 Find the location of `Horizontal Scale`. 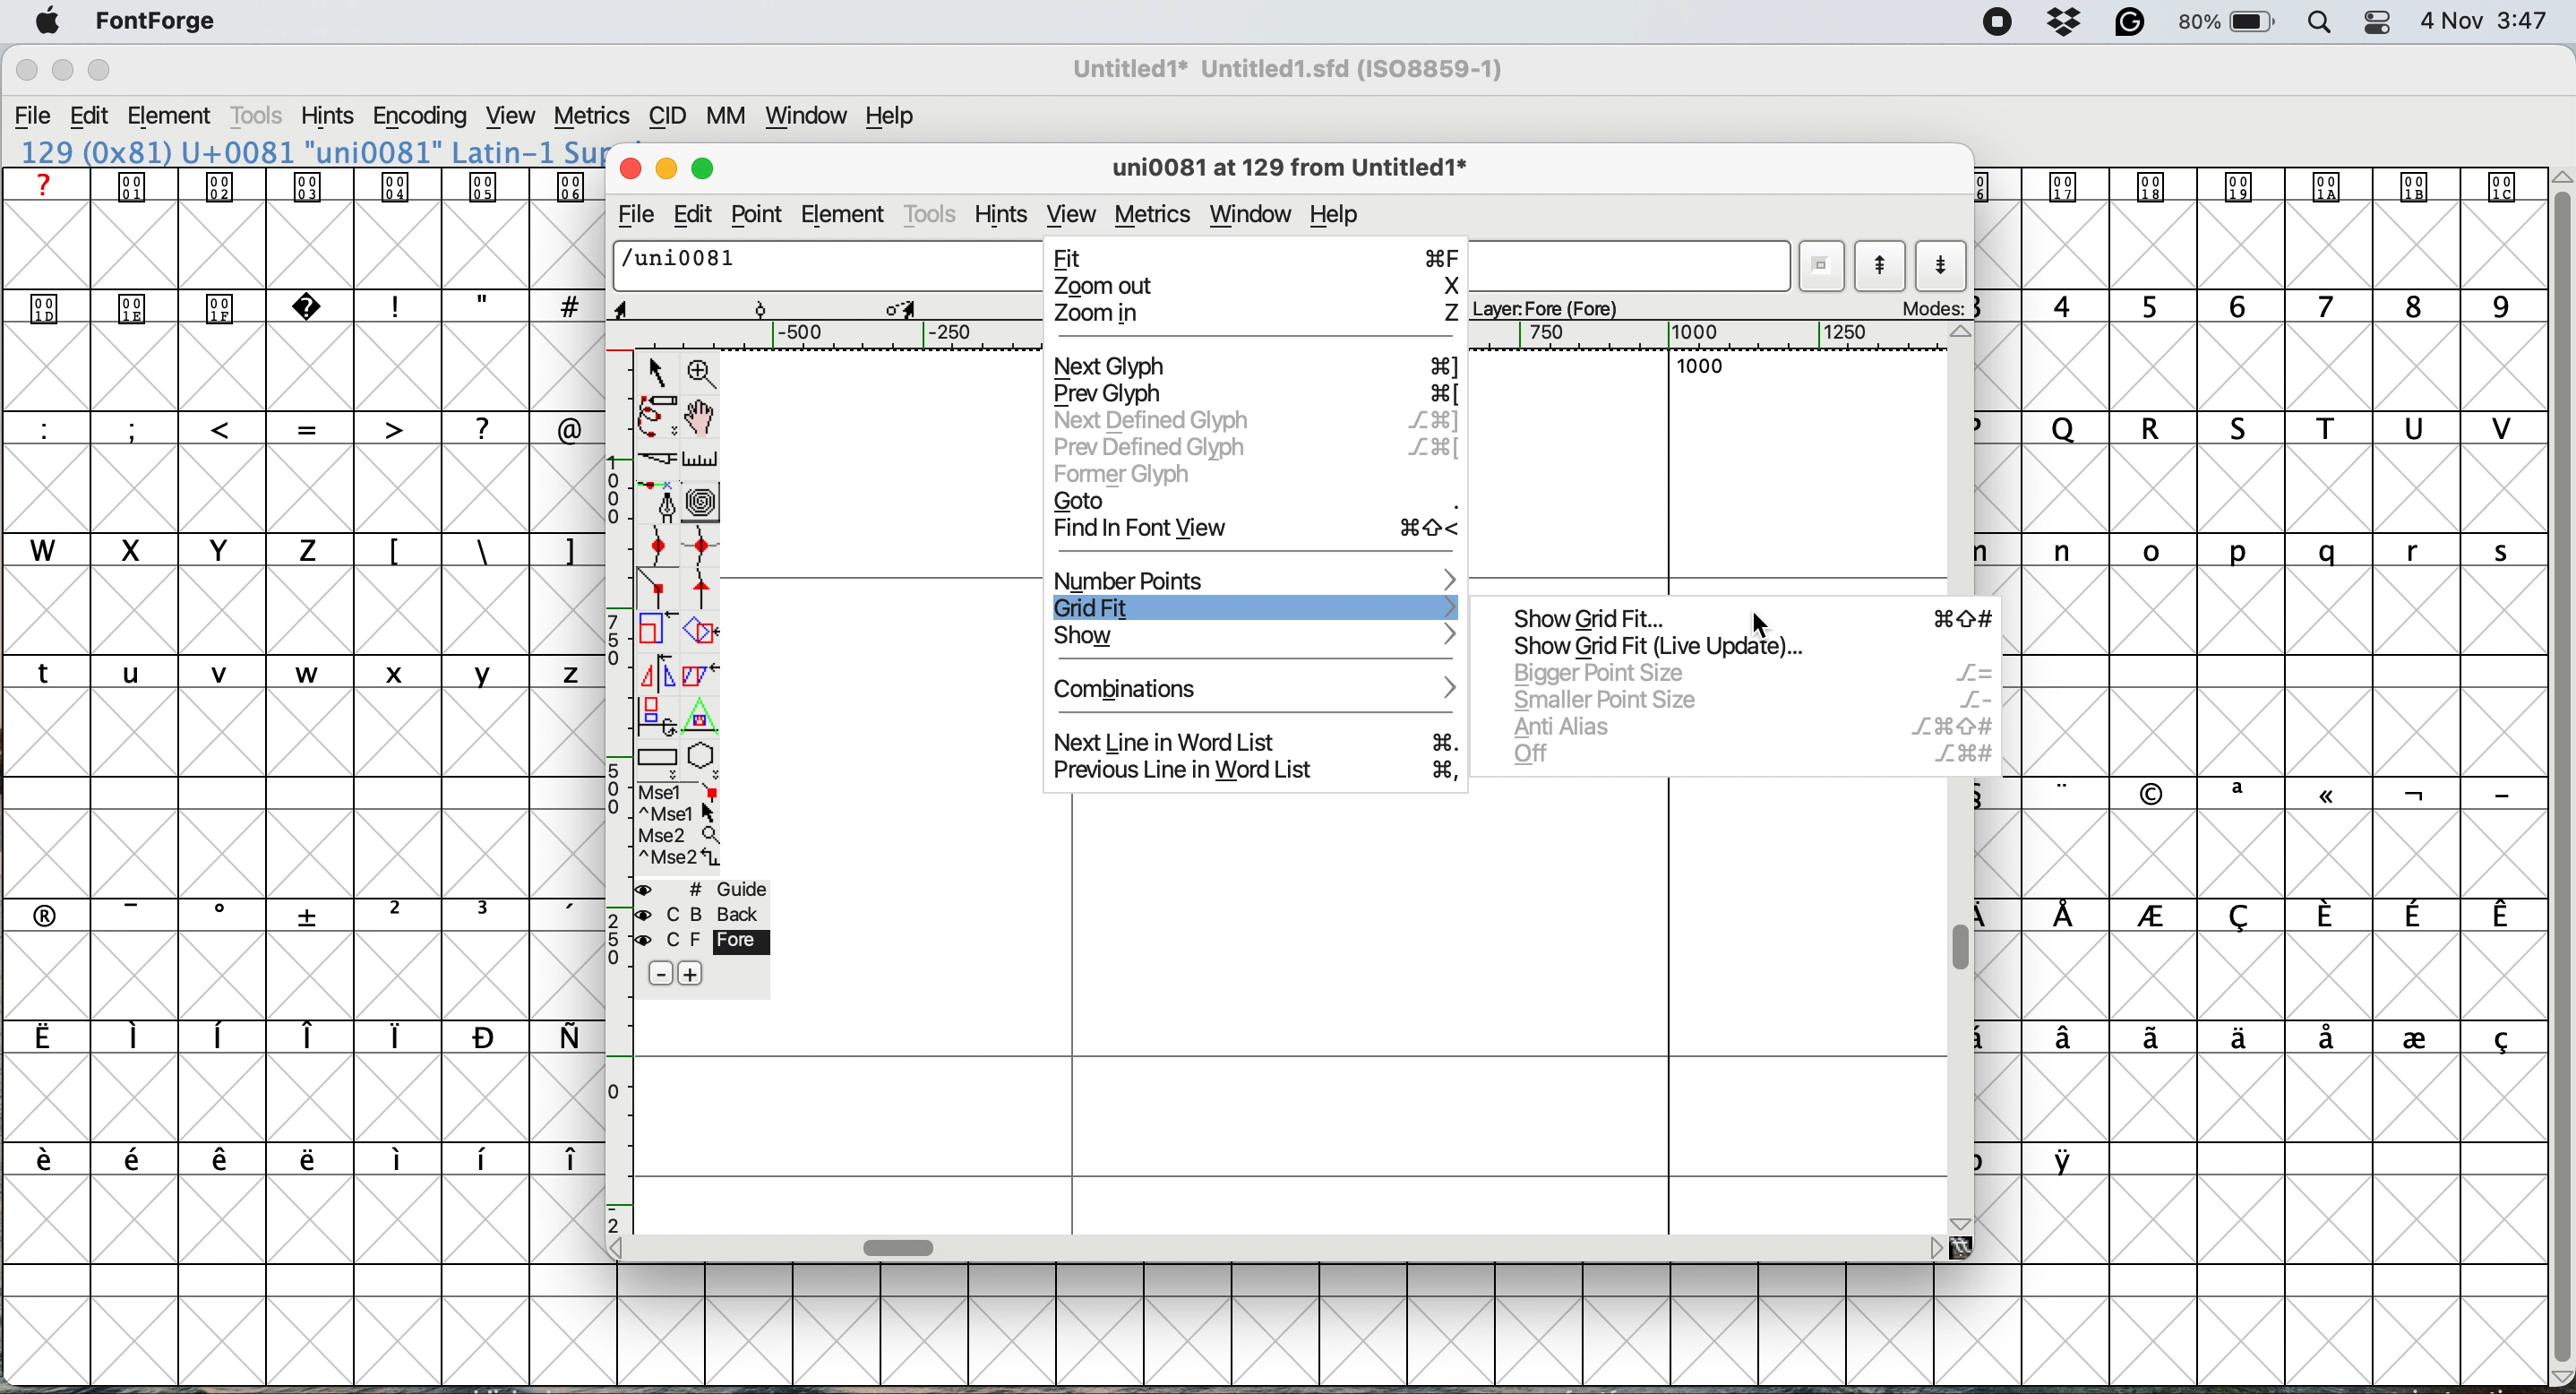

Horizontal Scale is located at coordinates (1280, 336).